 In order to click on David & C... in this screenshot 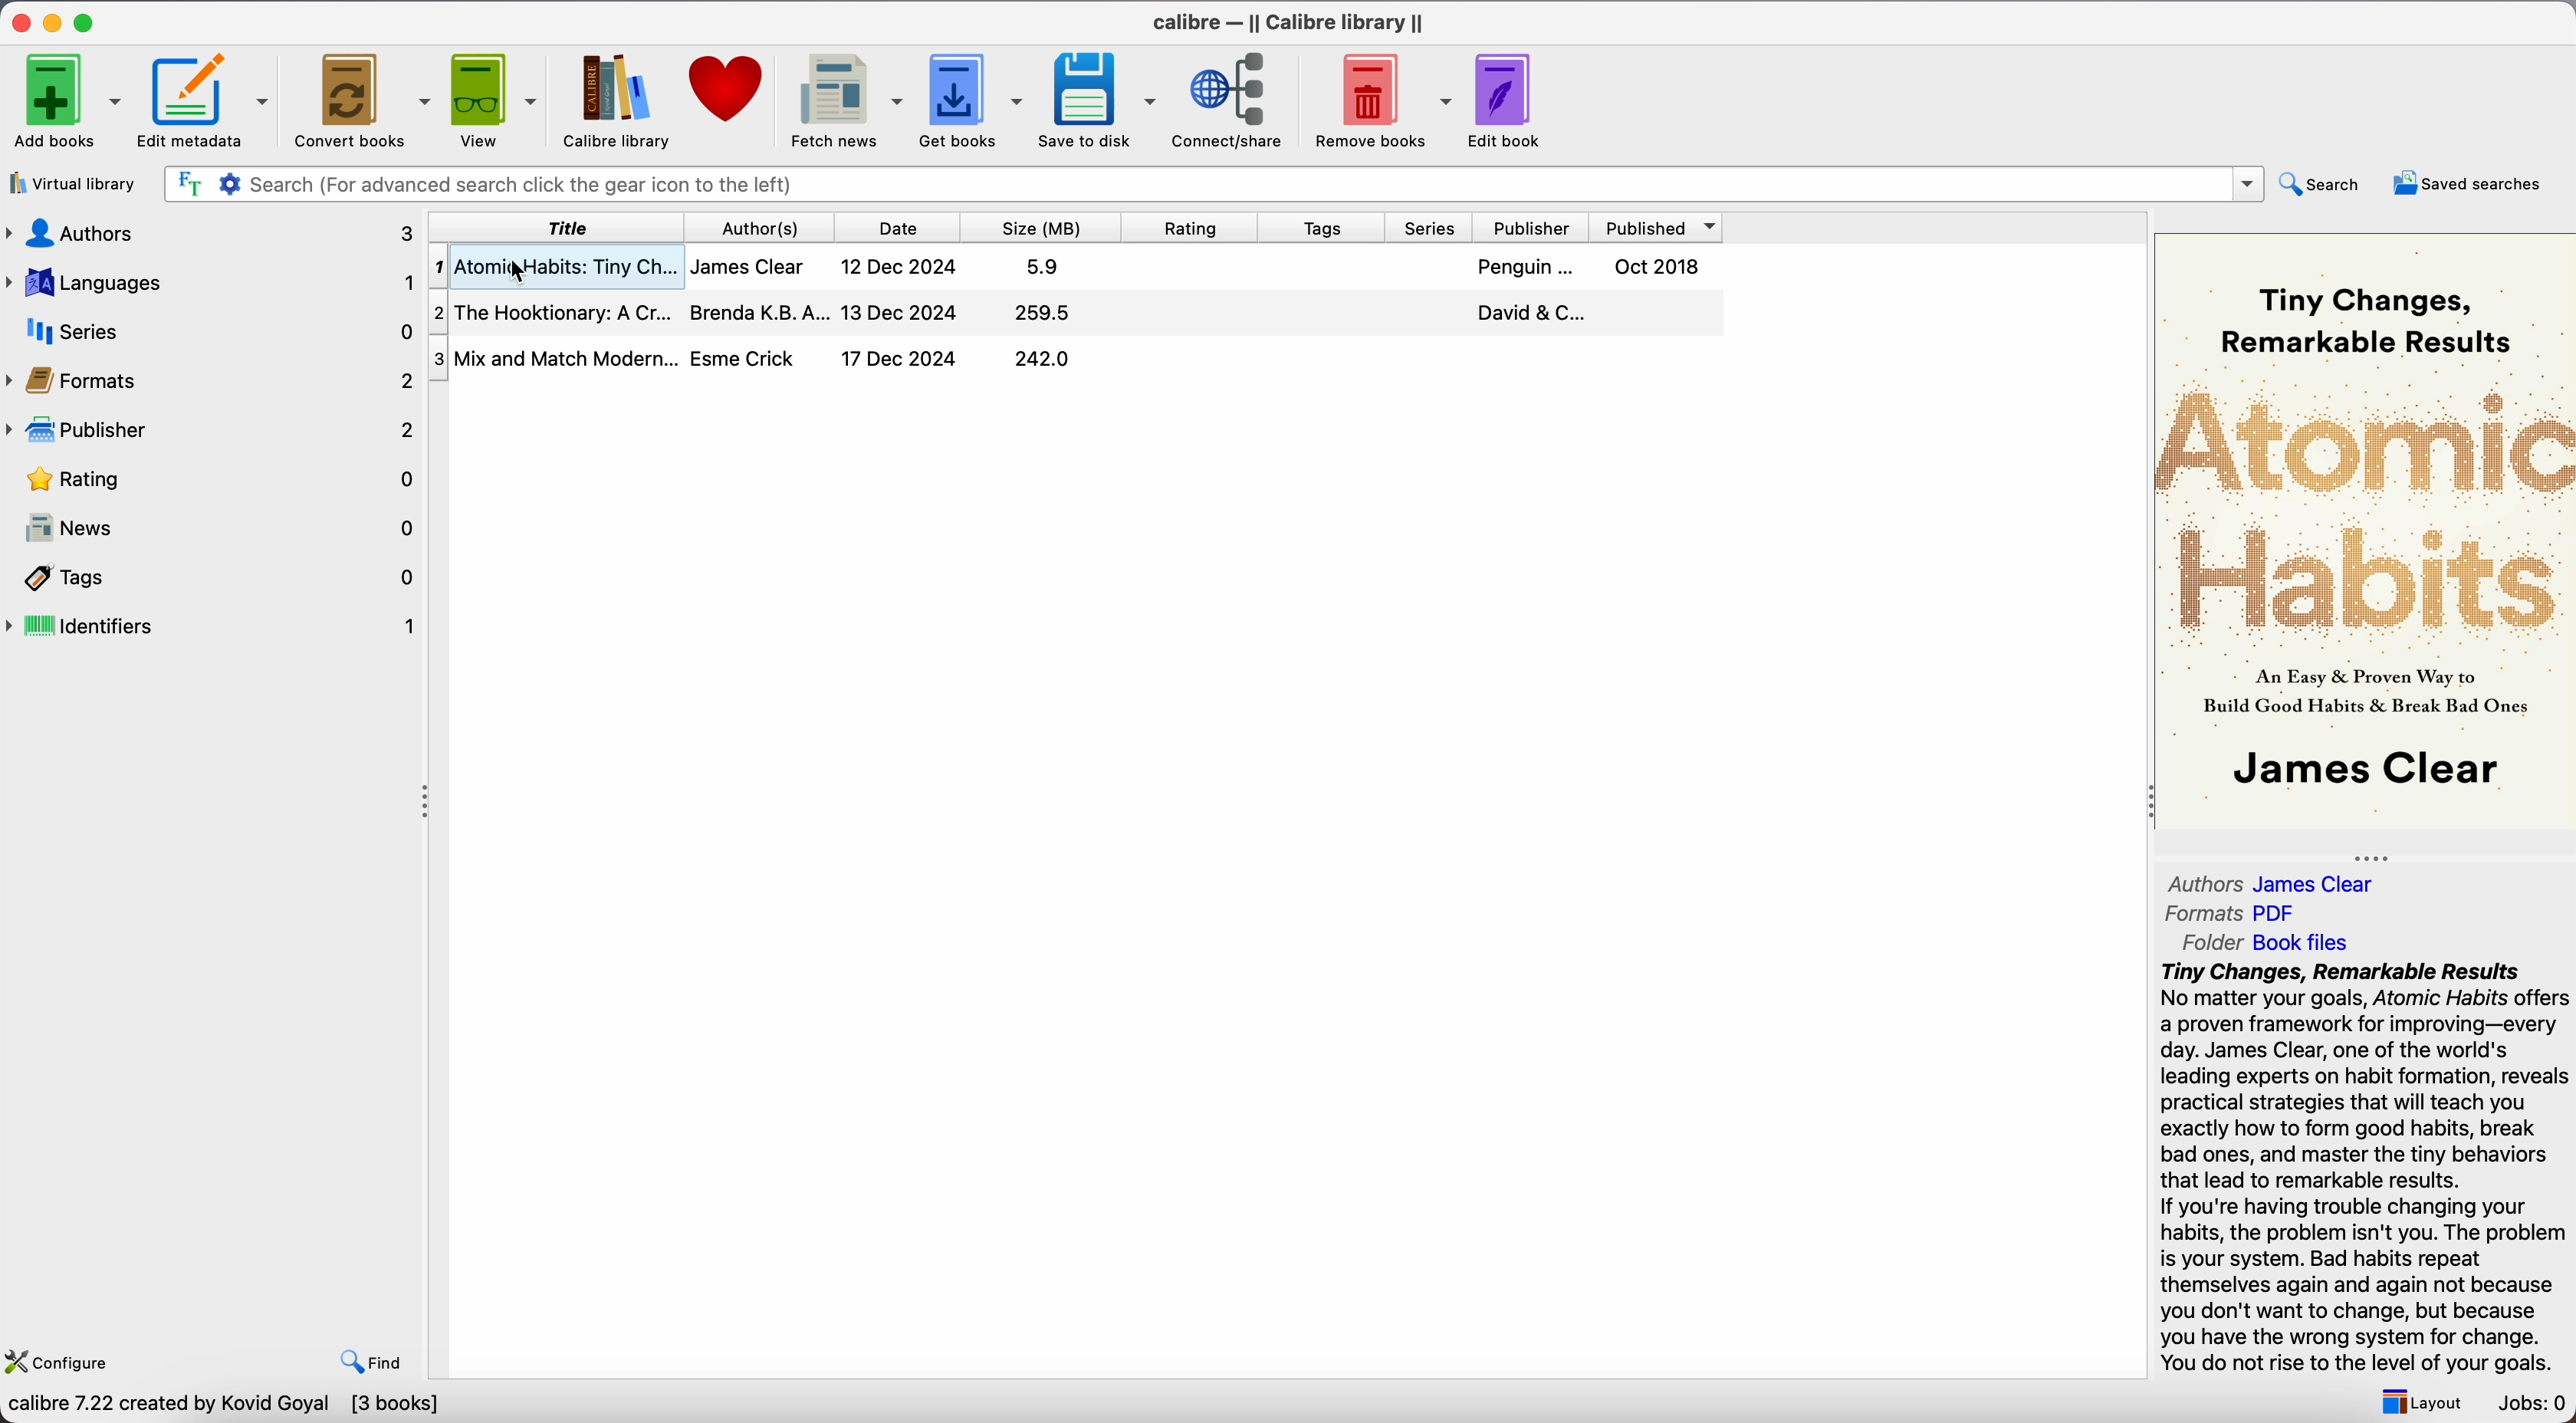, I will do `click(1527, 312)`.